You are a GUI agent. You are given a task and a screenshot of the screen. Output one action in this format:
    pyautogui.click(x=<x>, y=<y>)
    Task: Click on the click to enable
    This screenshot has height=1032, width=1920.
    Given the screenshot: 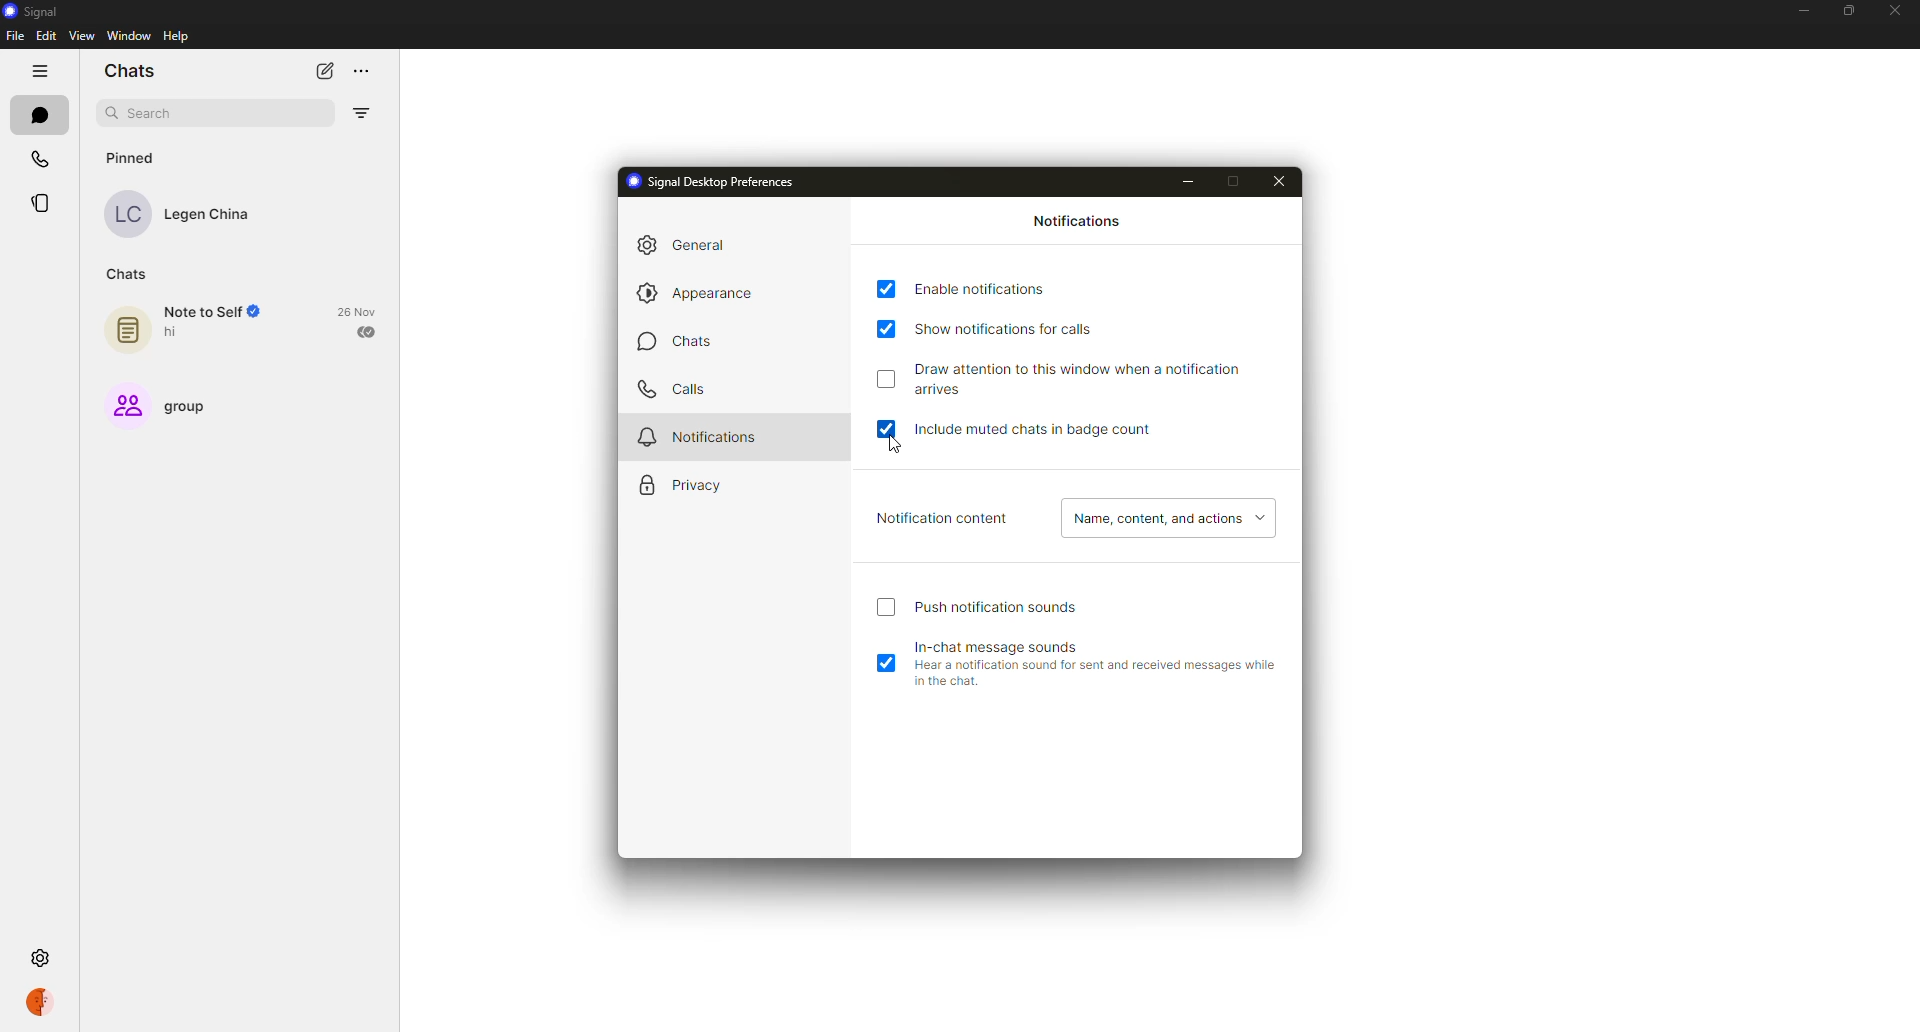 What is the action you would take?
    pyautogui.click(x=888, y=377)
    